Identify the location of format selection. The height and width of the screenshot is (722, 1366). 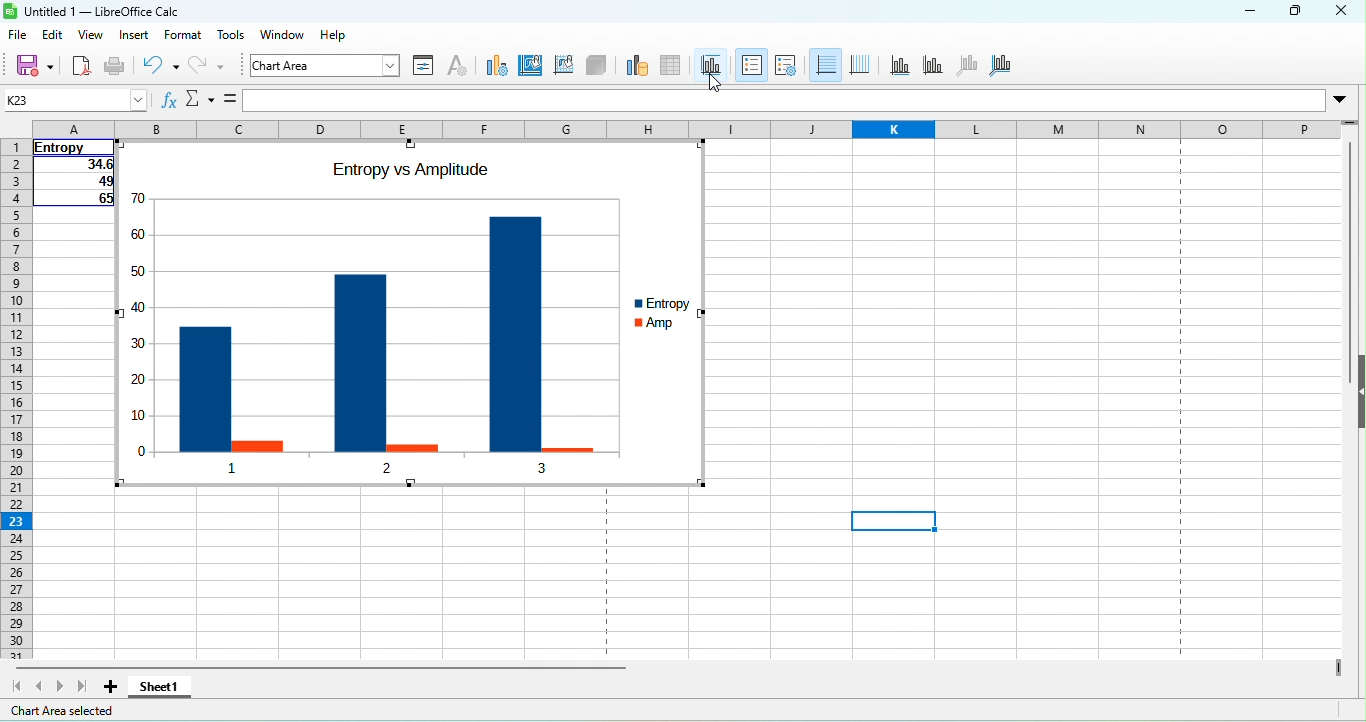
(425, 67).